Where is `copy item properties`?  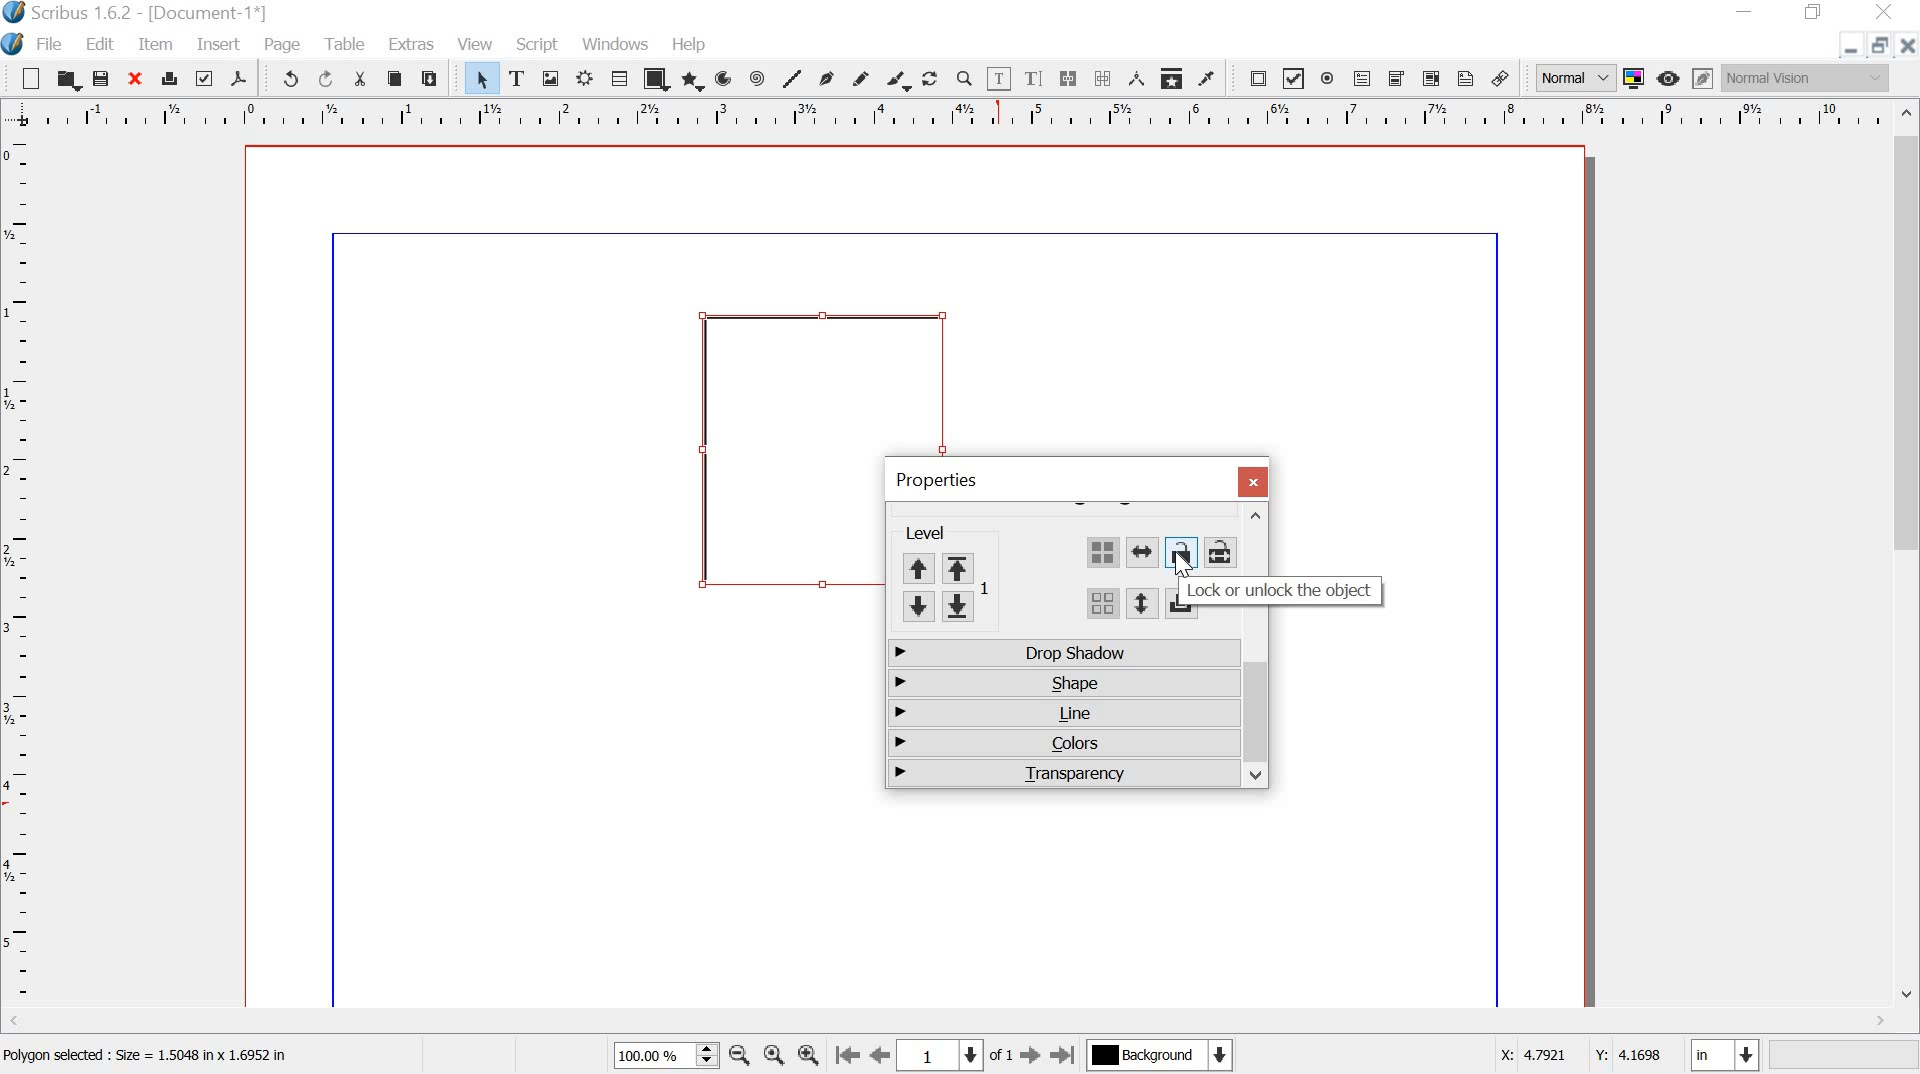 copy item properties is located at coordinates (1173, 79).